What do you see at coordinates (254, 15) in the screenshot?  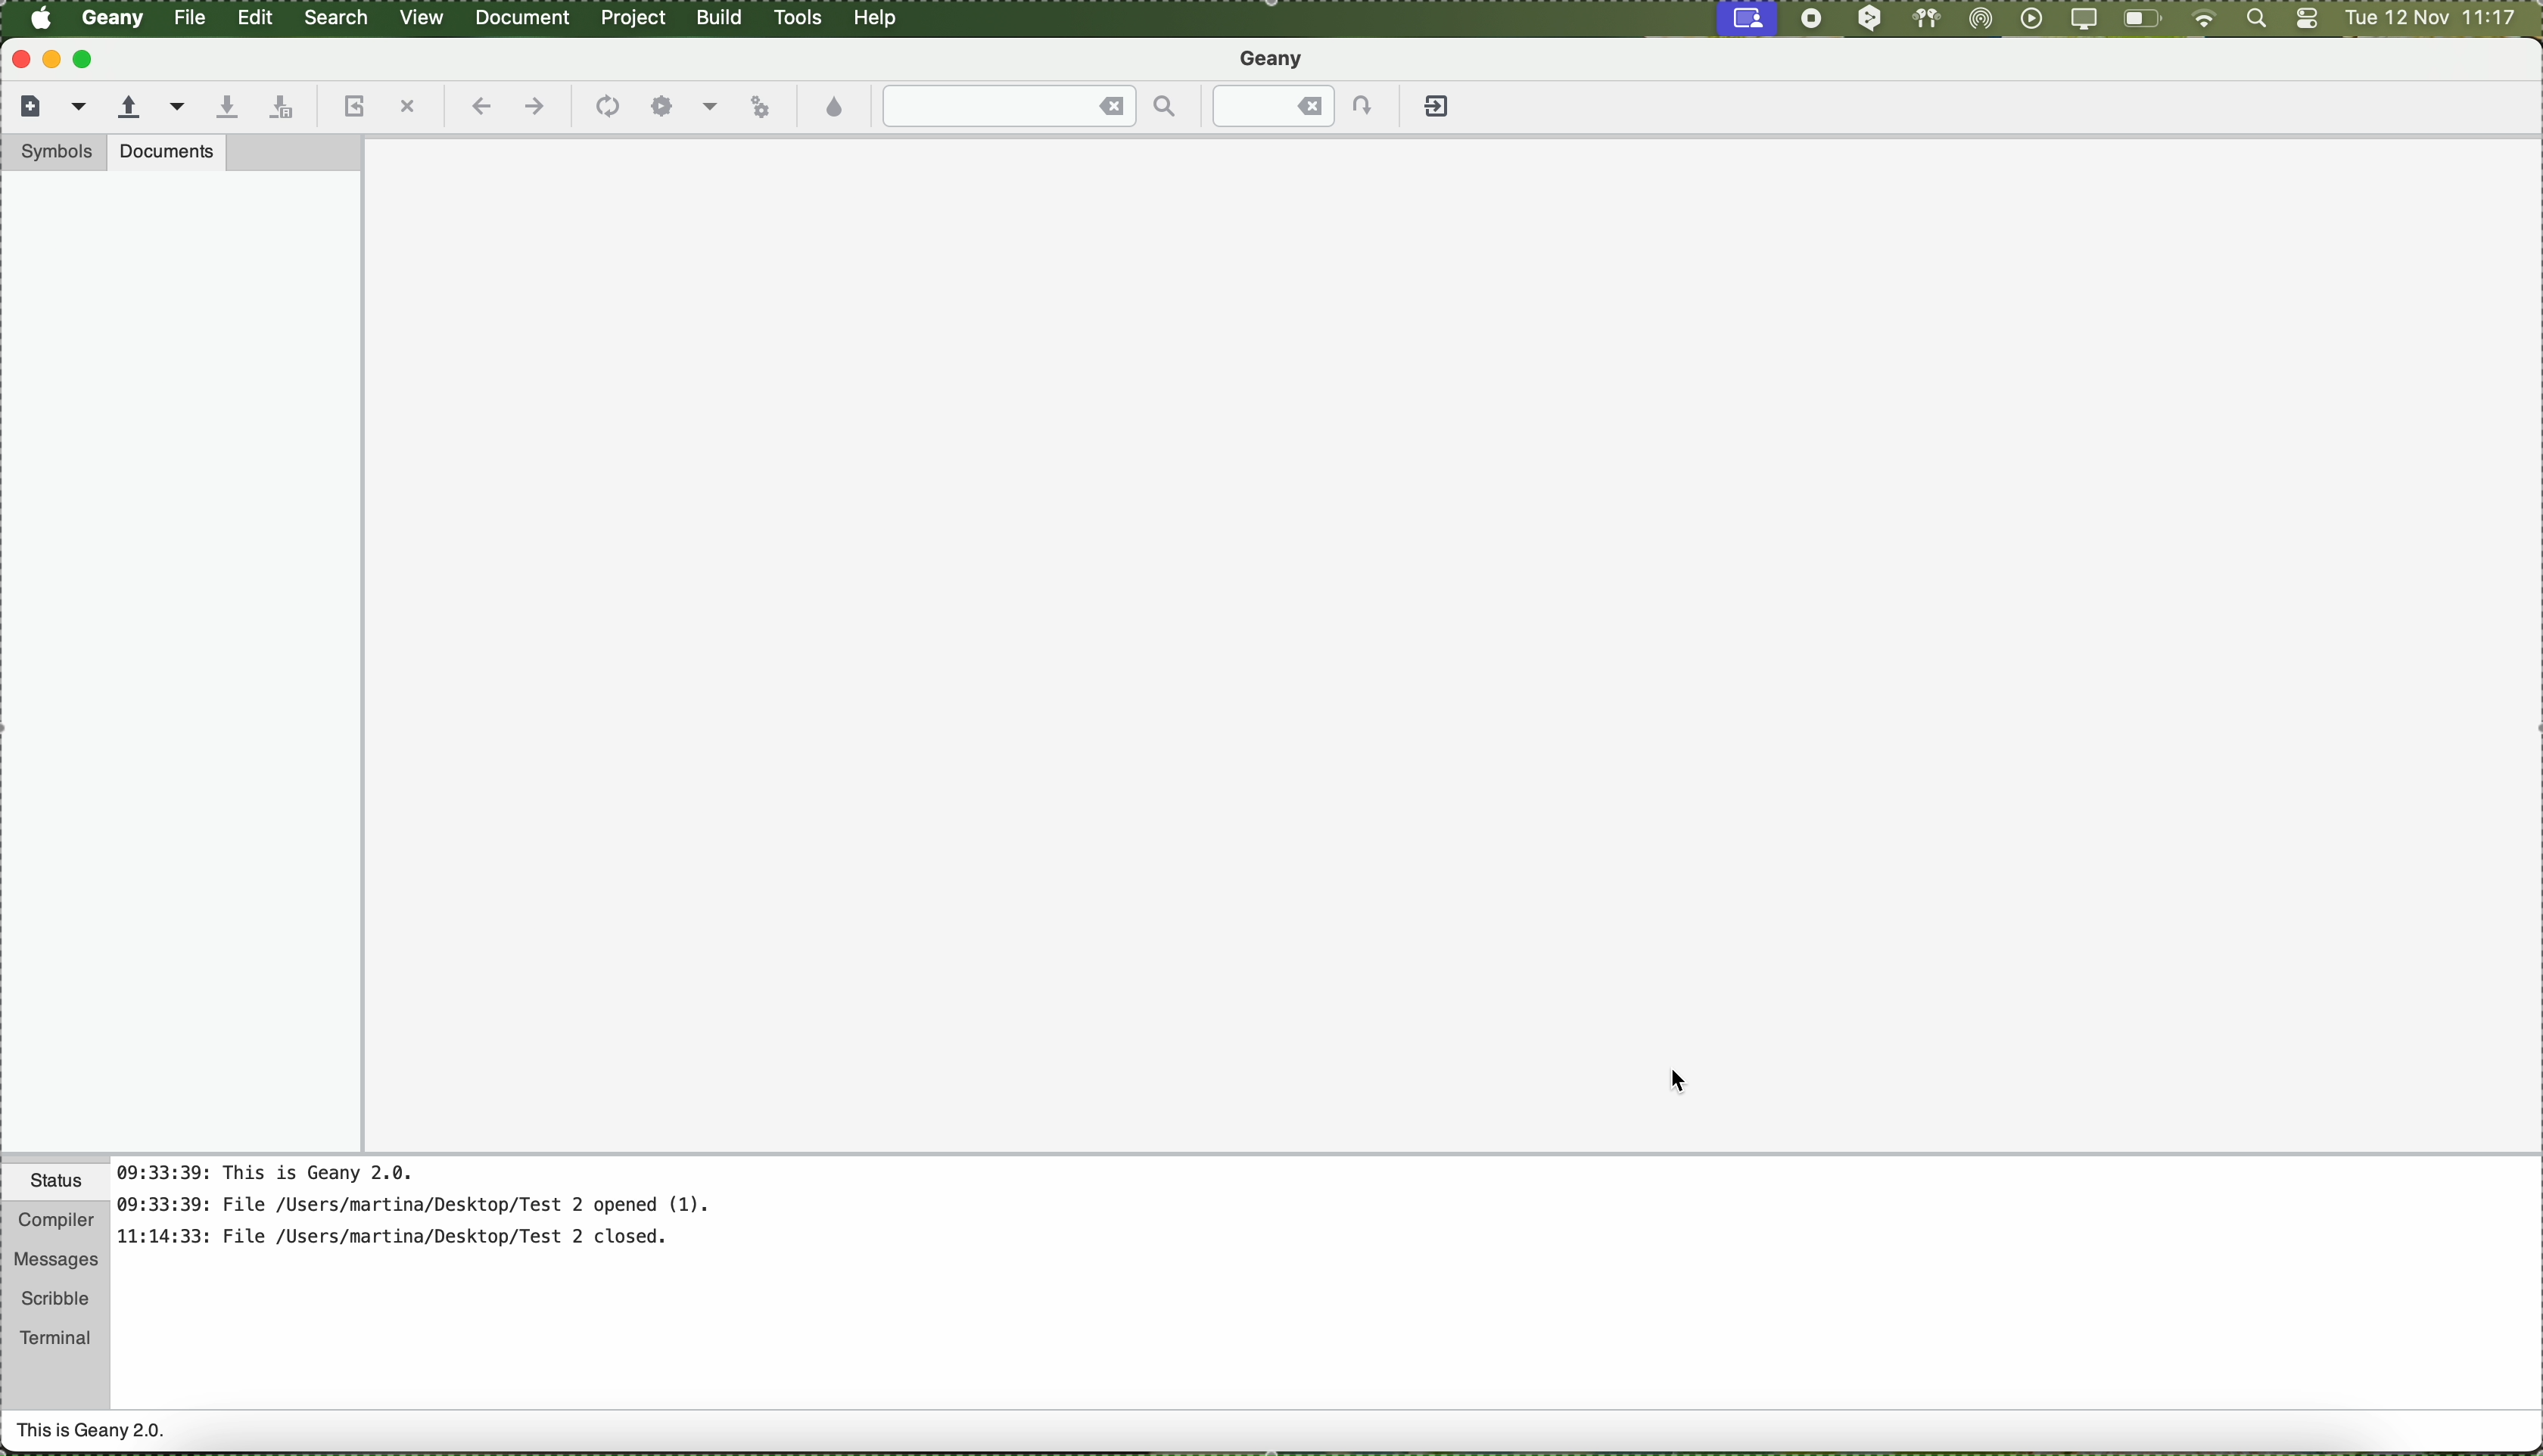 I see `edit` at bounding box center [254, 15].